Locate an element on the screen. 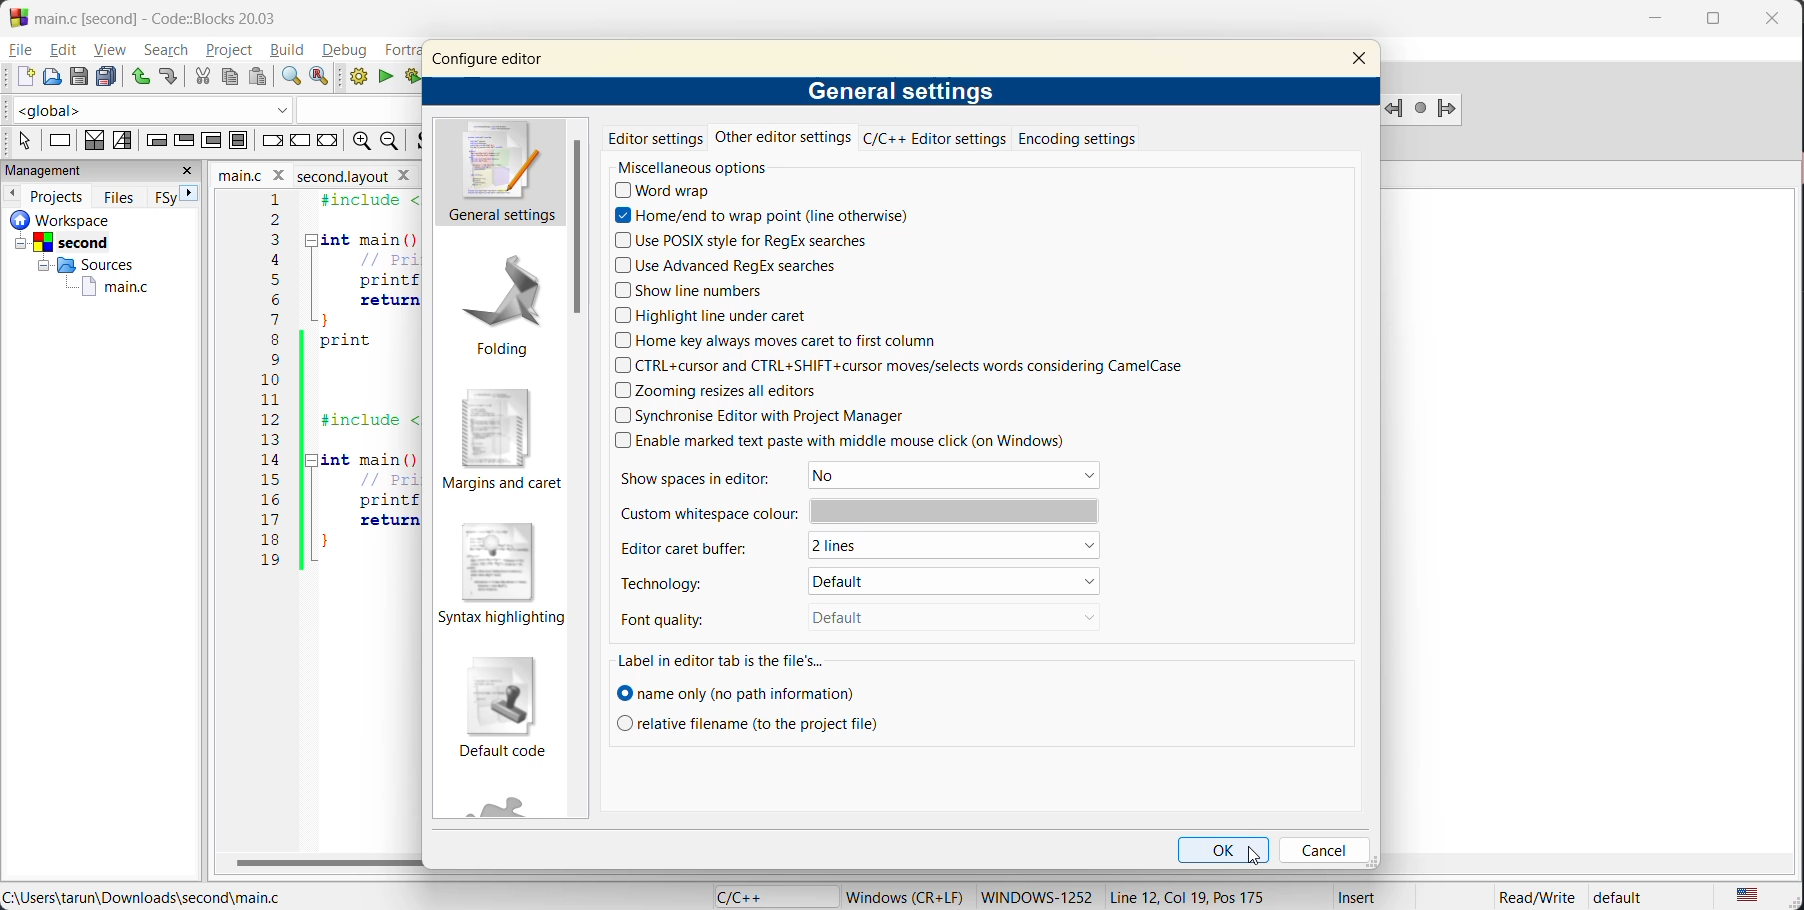 This screenshot has width=1804, height=910. Insert is located at coordinates (1360, 897).